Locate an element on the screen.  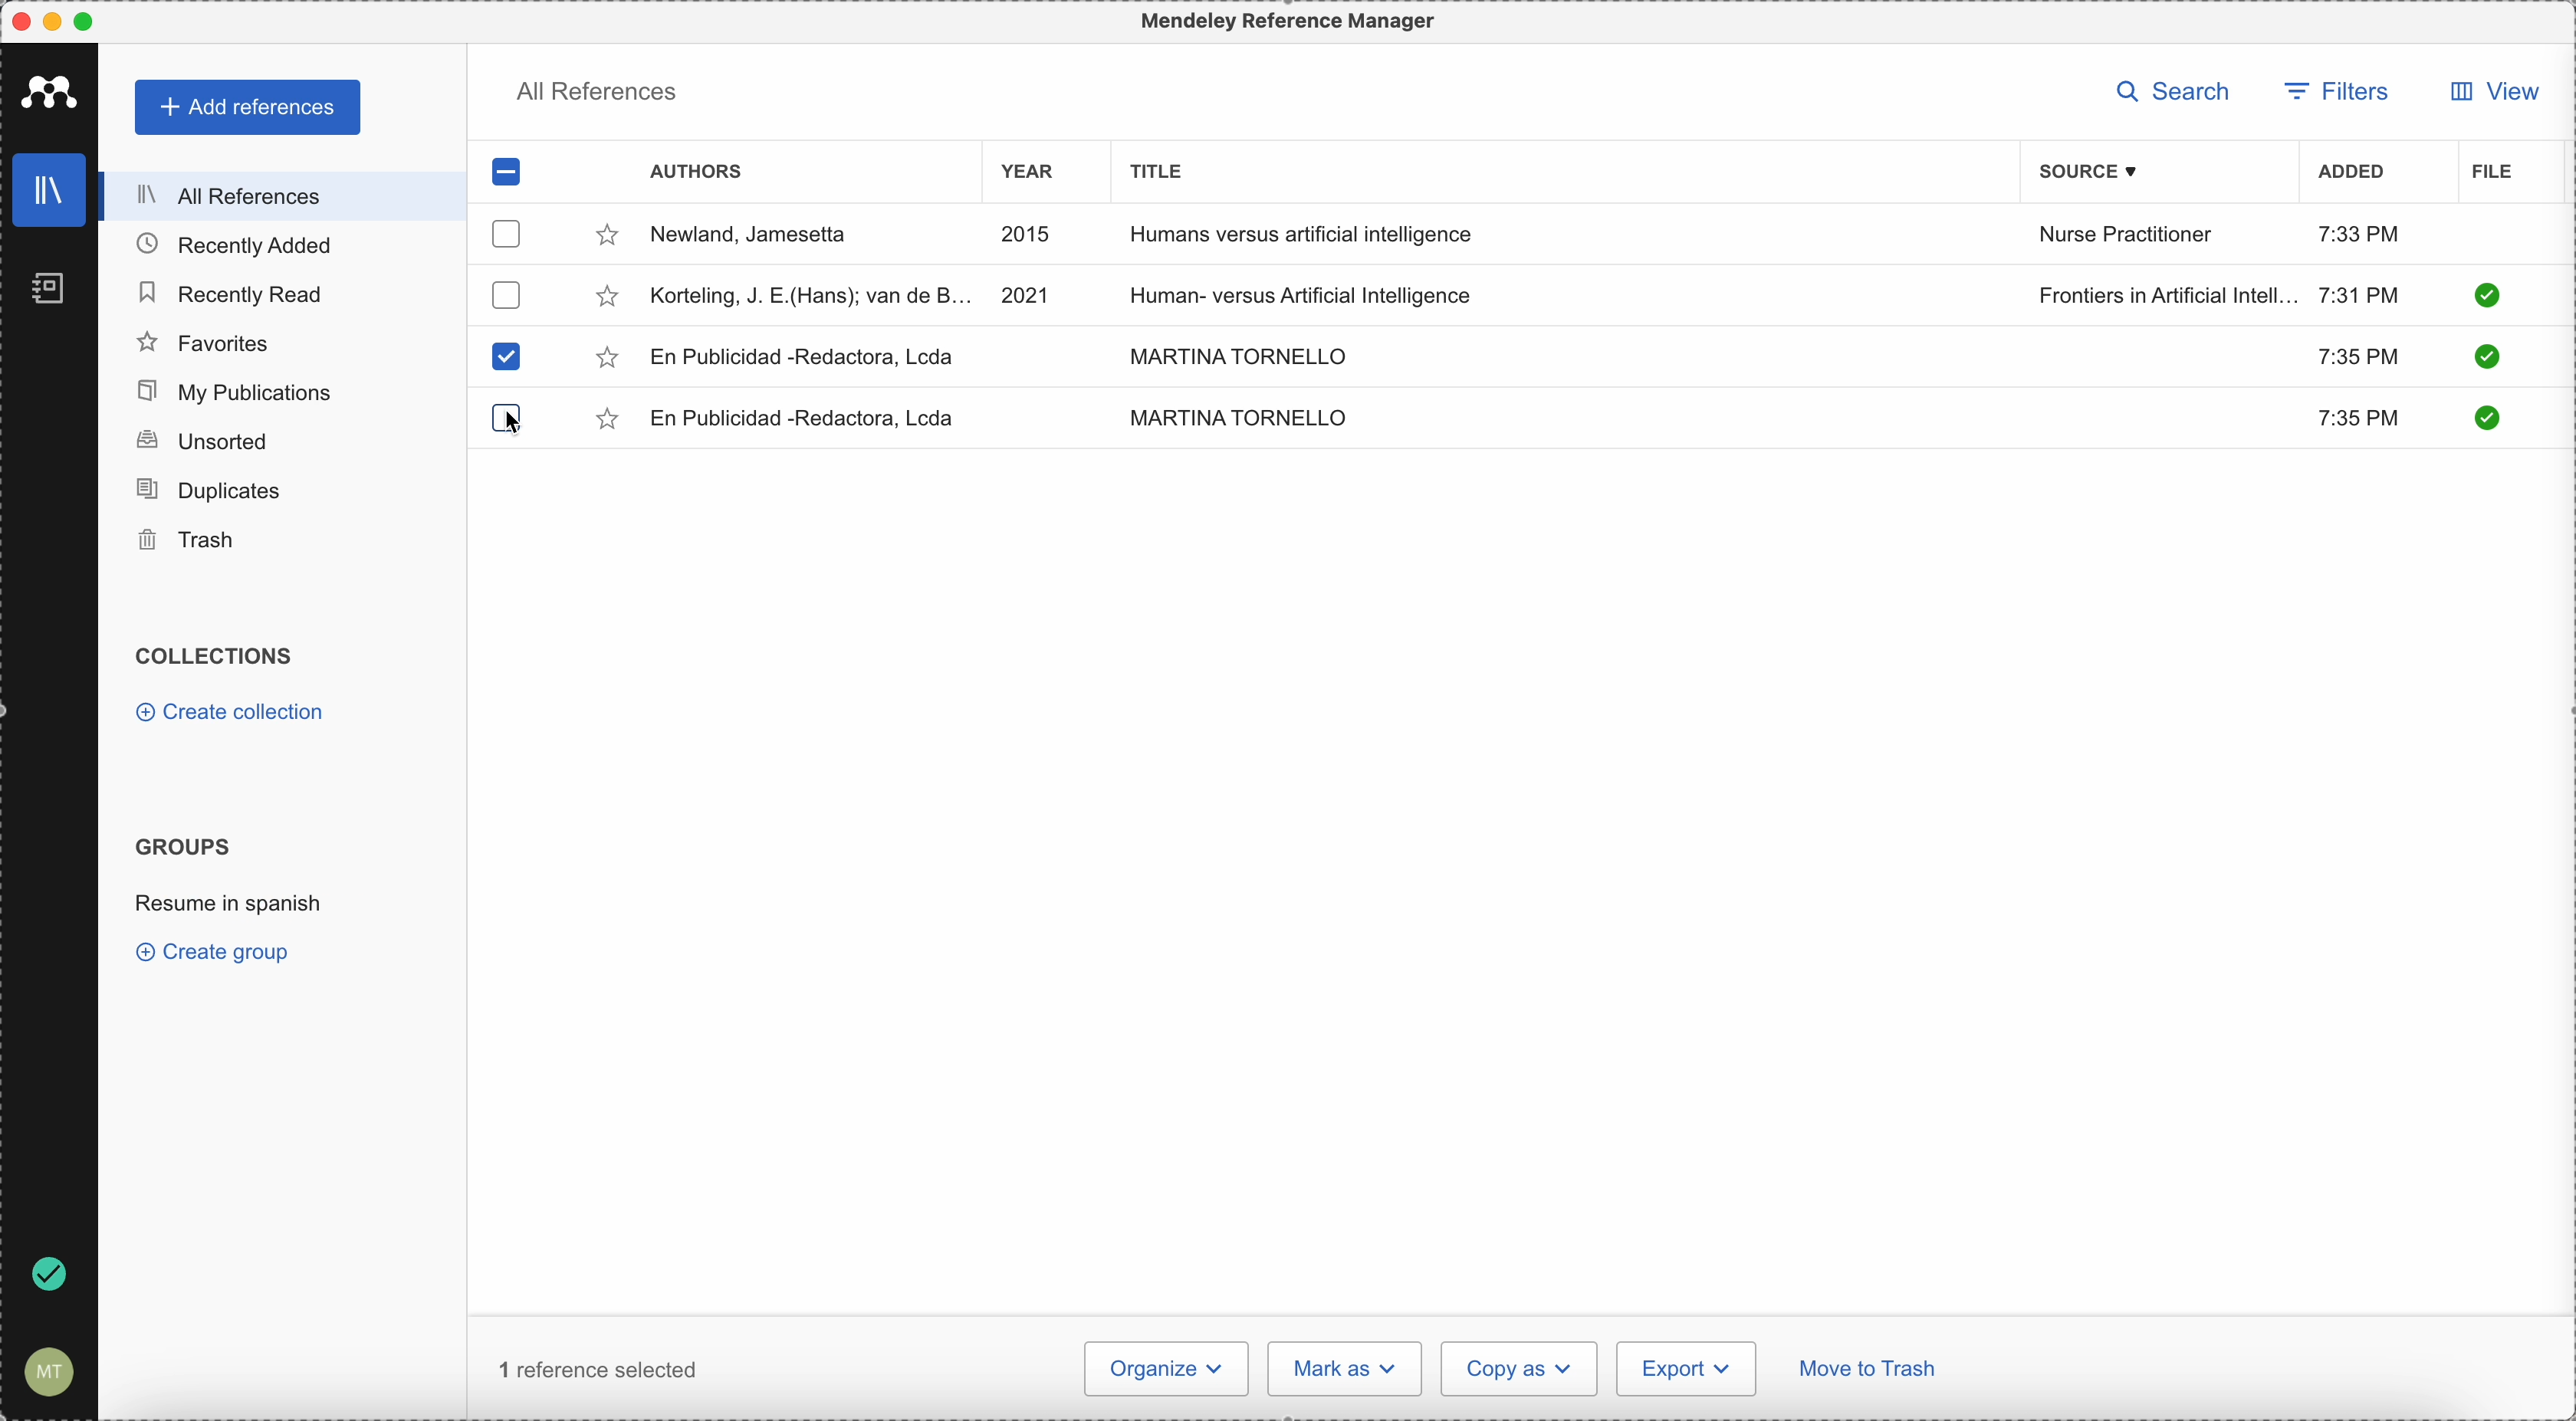
title is located at coordinates (1151, 169).